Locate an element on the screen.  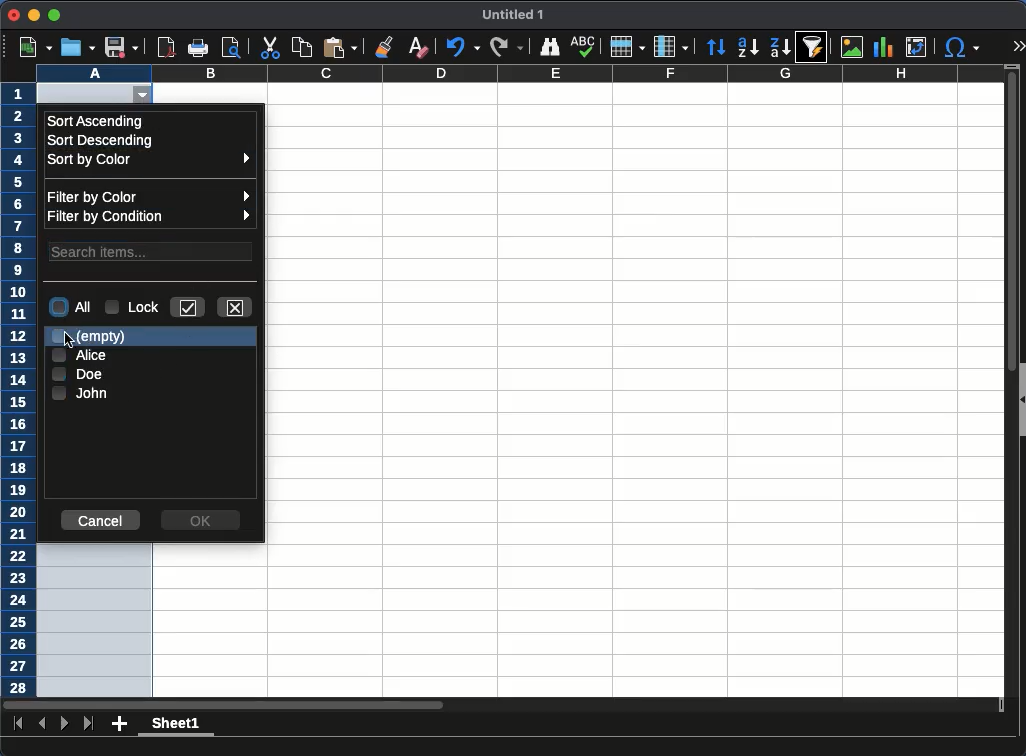
special character is located at coordinates (961, 49).